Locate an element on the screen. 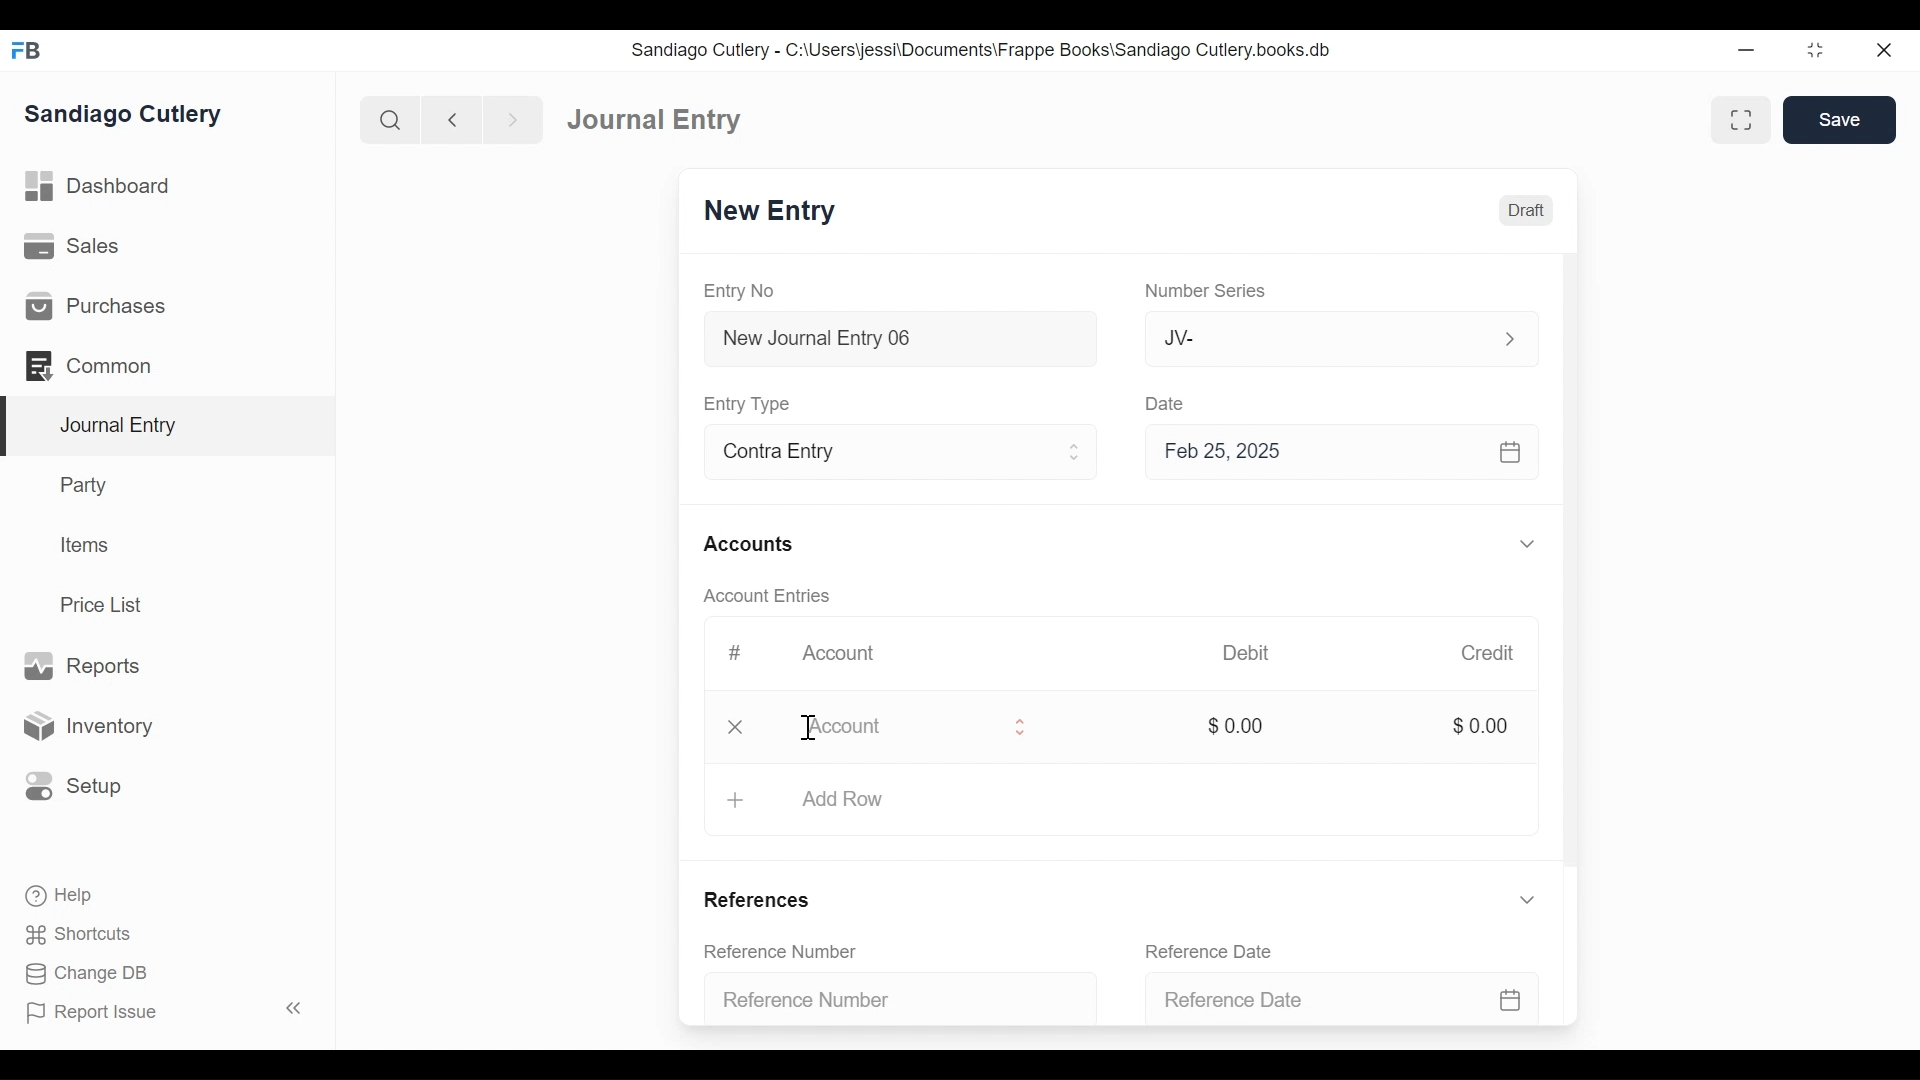  Sandiago Cutlery - C:\Users\jessi\Documents\Frappe Books\Sandiago Cutlery.books.db is located at coordinates (982, 50).